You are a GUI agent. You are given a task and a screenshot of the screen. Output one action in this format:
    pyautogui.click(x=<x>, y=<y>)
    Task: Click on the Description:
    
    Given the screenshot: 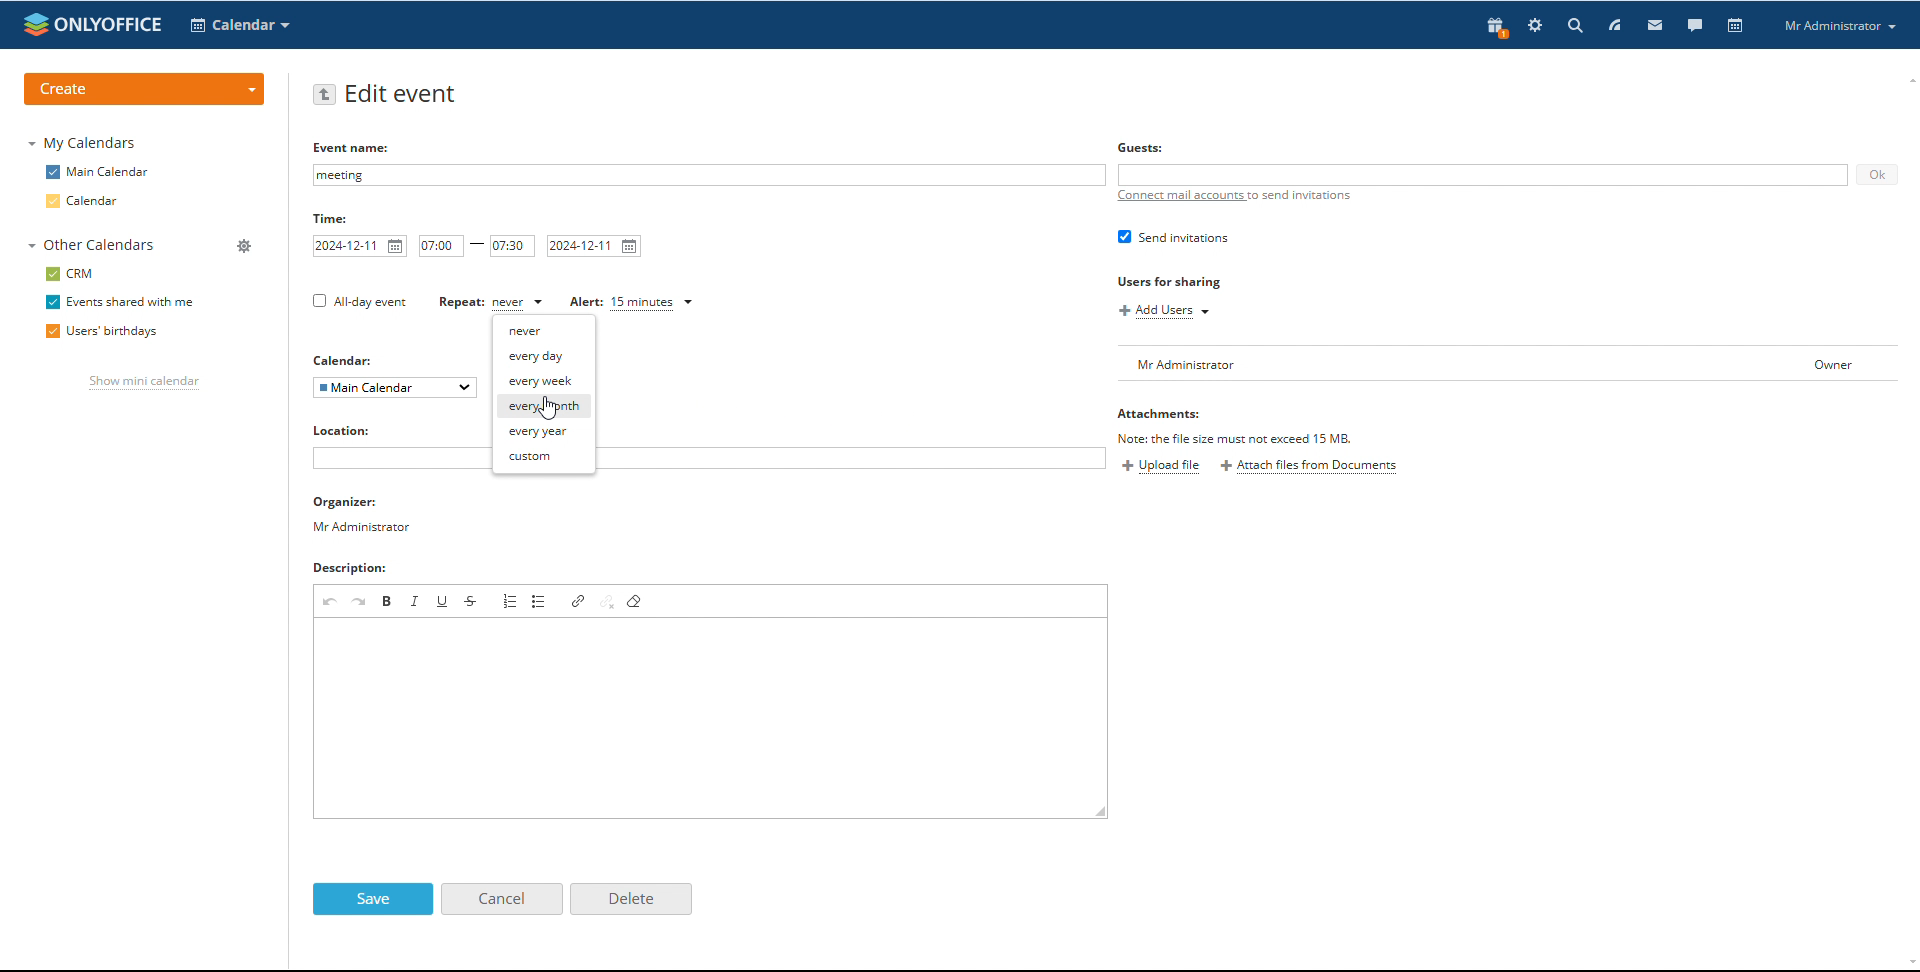 What is the action you would take?
    pyautogui.click(x=370, y=570)
    